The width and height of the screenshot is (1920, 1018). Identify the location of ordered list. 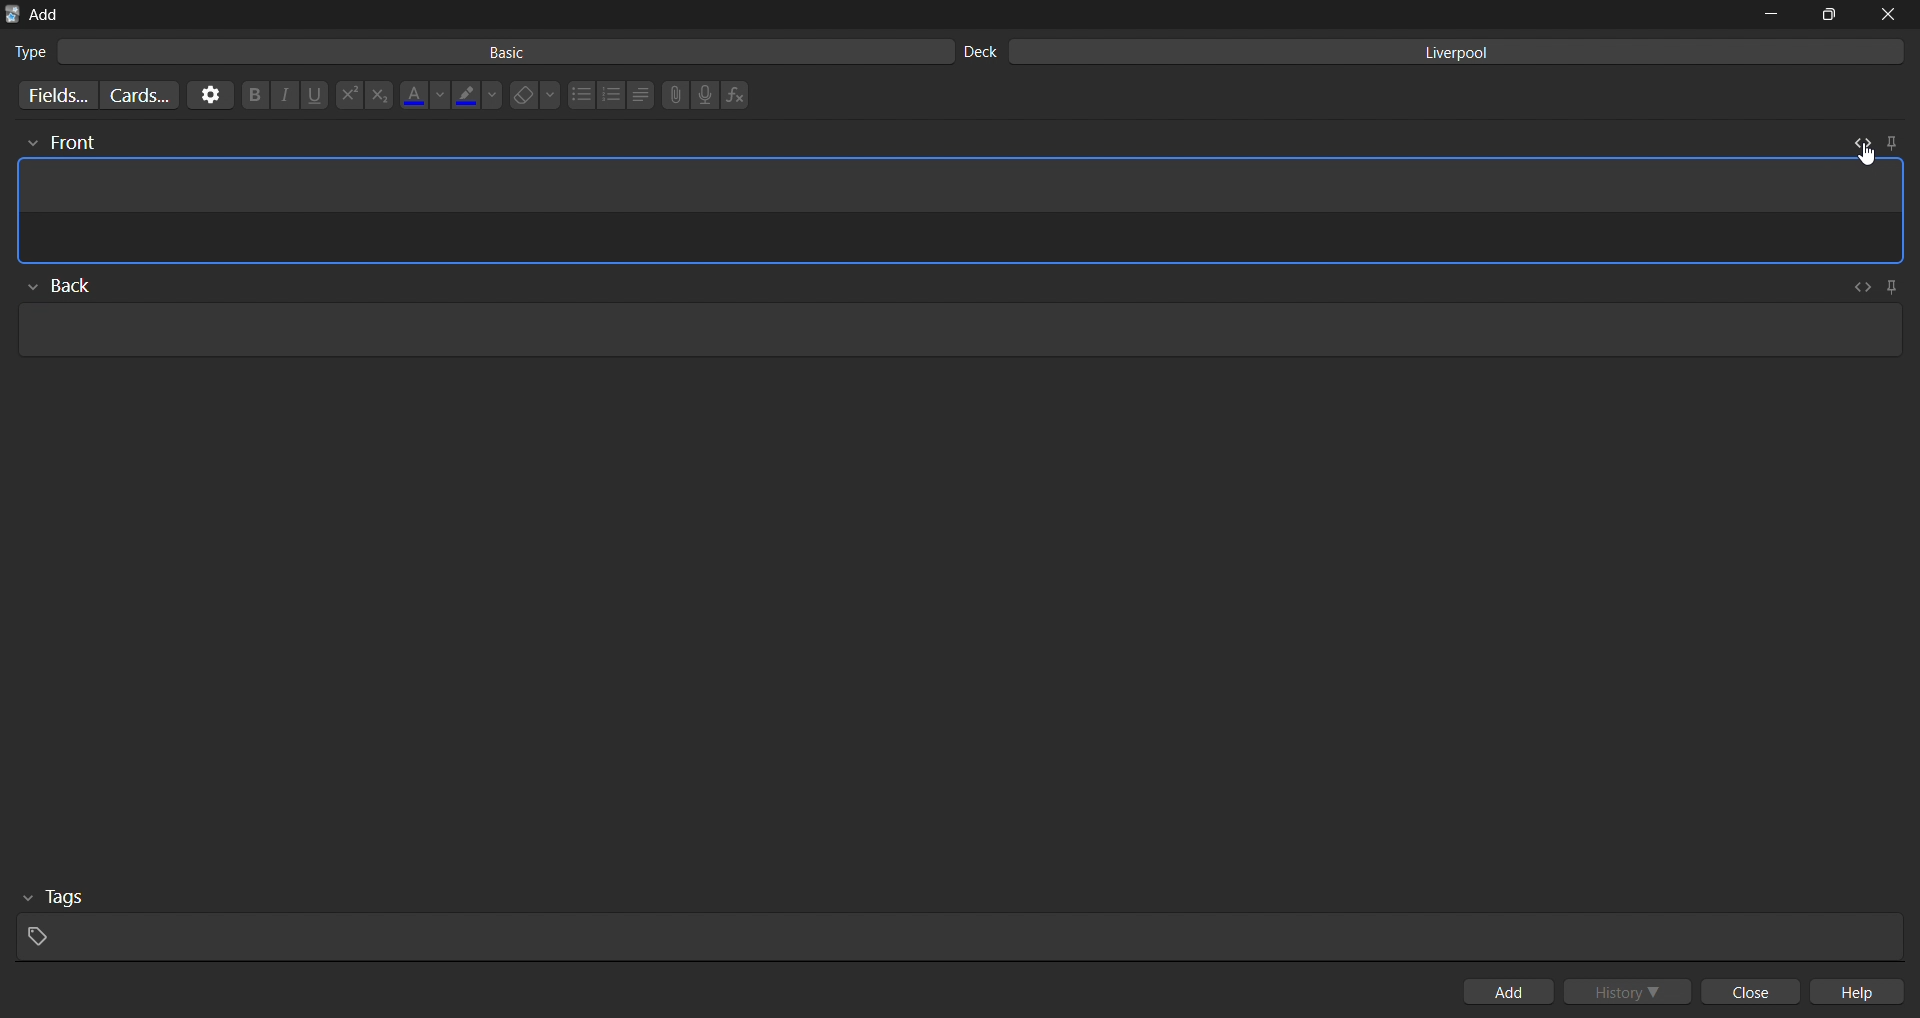
(611, 95).